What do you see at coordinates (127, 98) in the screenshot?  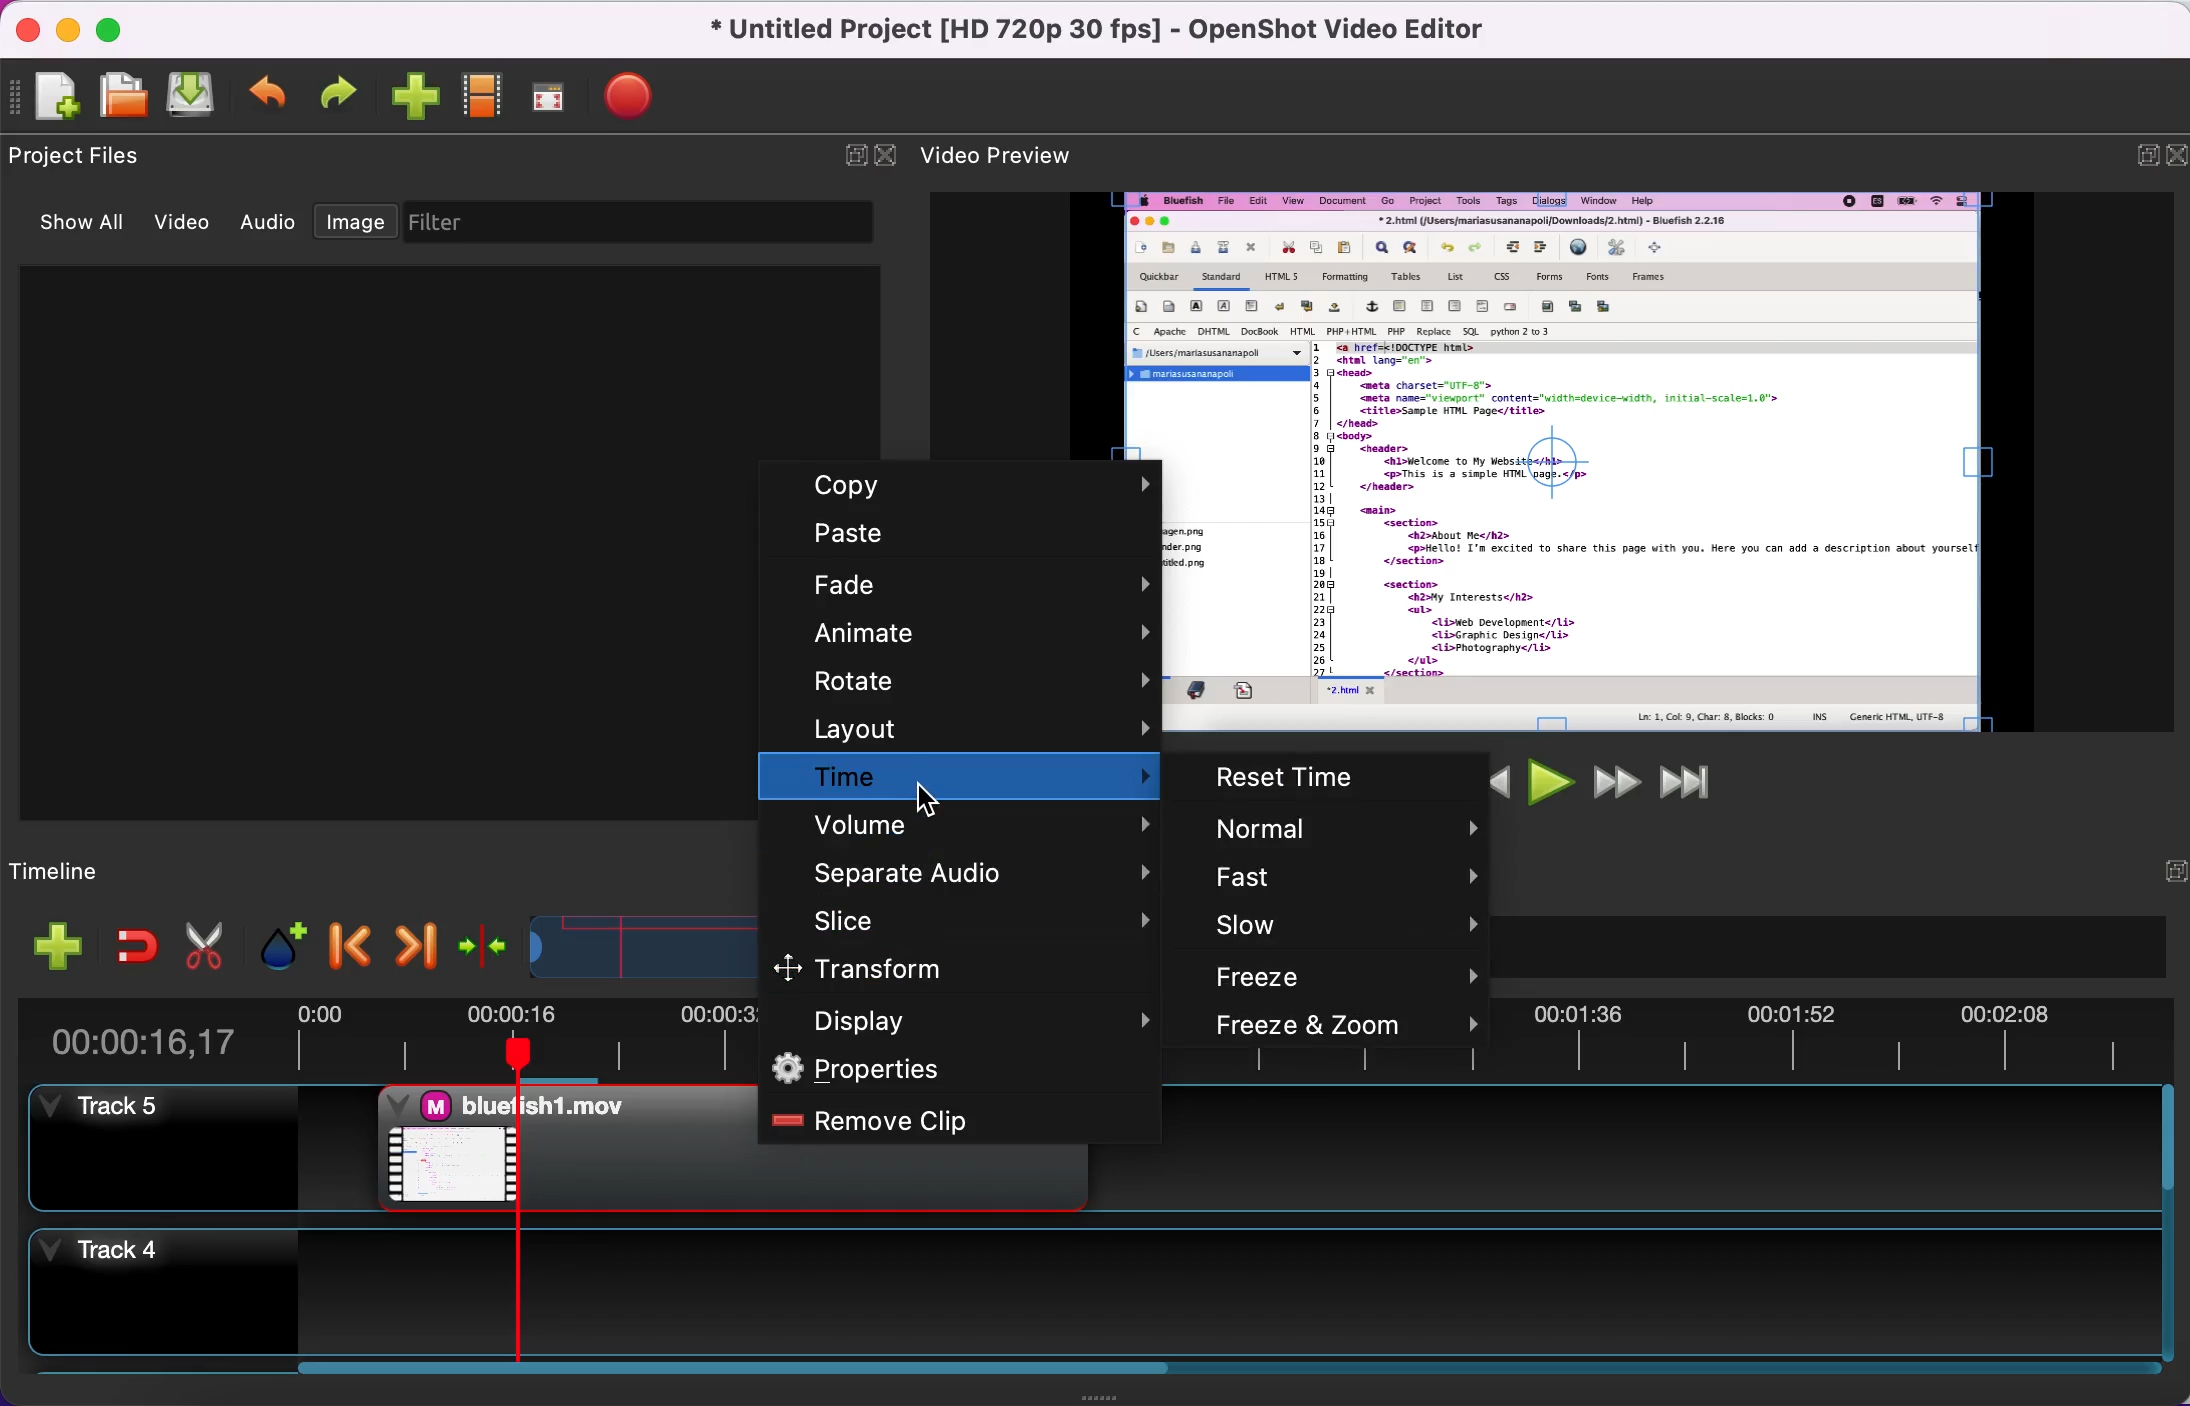 I see `open project` at bounding box center [127, 98].